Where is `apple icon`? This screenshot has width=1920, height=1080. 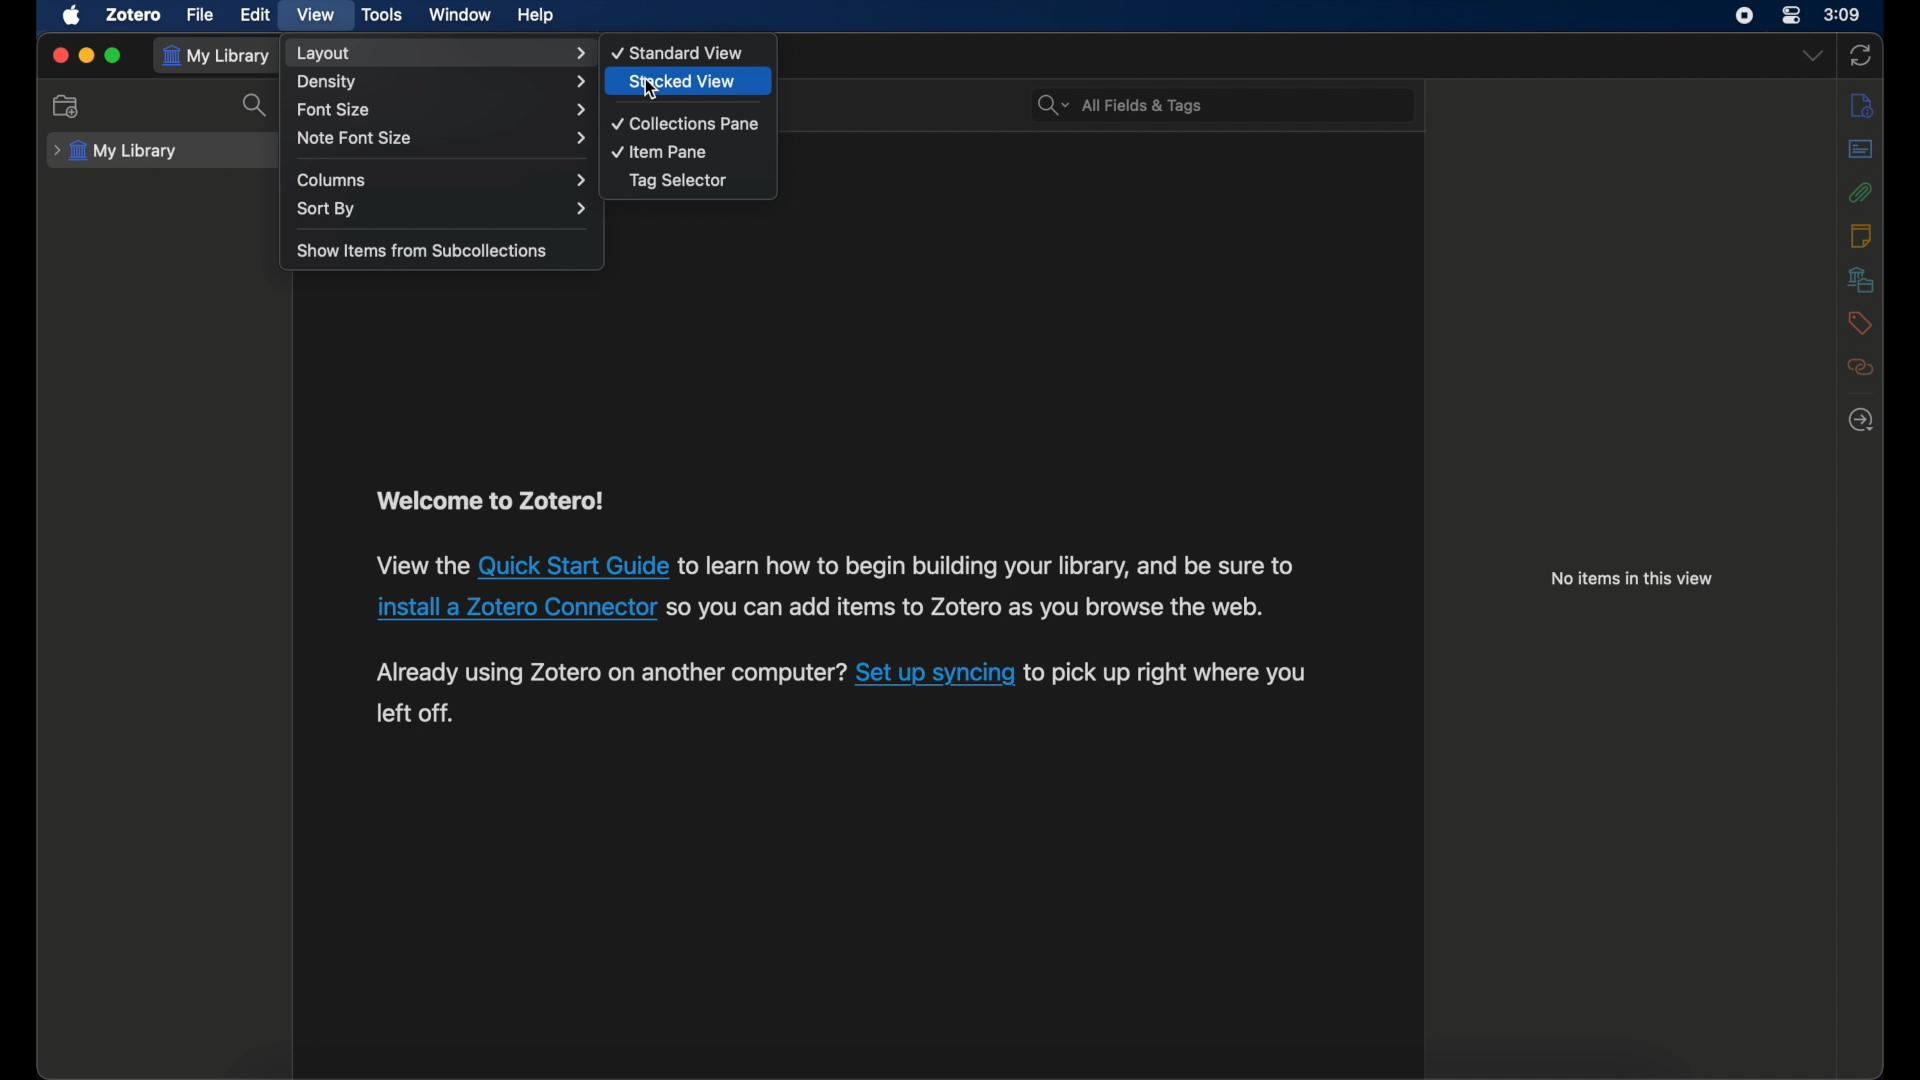
apple icon is located at coordinates (74, 16).